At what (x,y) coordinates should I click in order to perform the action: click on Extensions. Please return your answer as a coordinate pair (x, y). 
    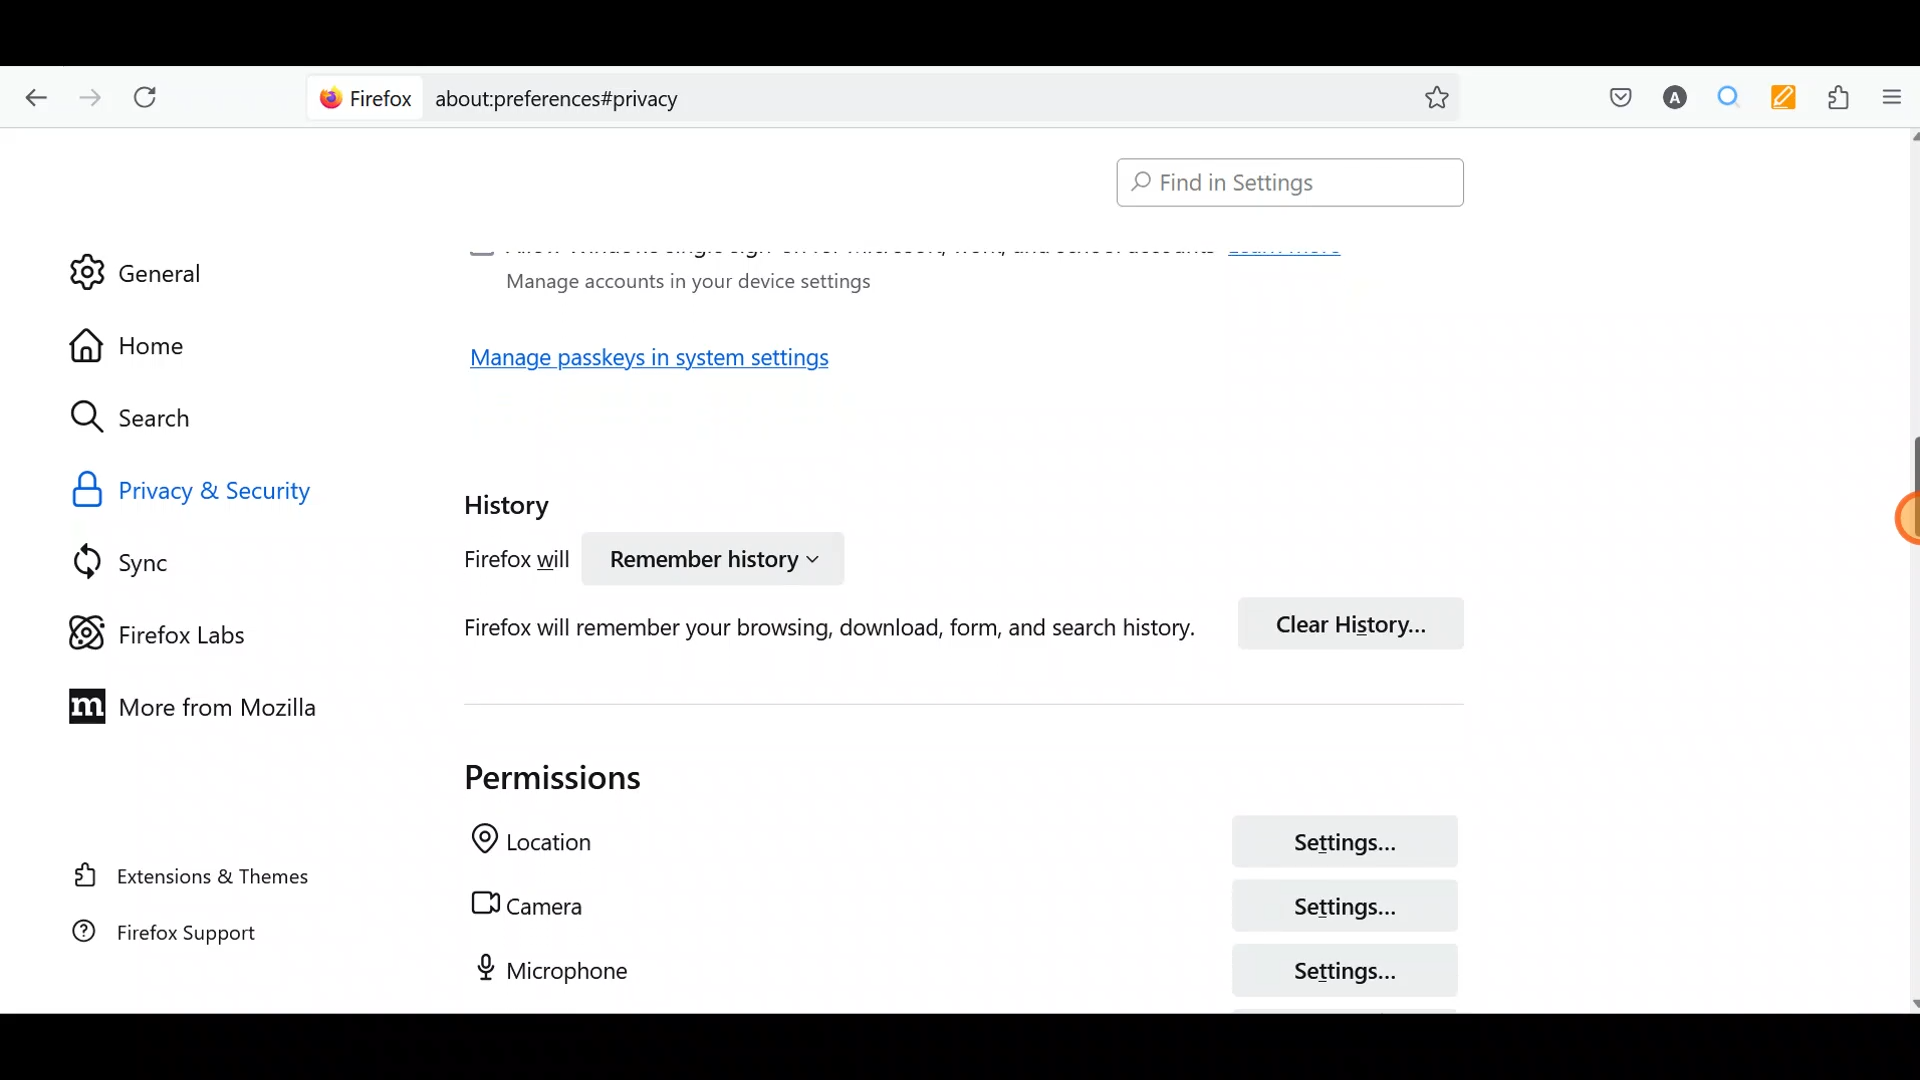
    Looking at the image, I should click on (1833, 98).